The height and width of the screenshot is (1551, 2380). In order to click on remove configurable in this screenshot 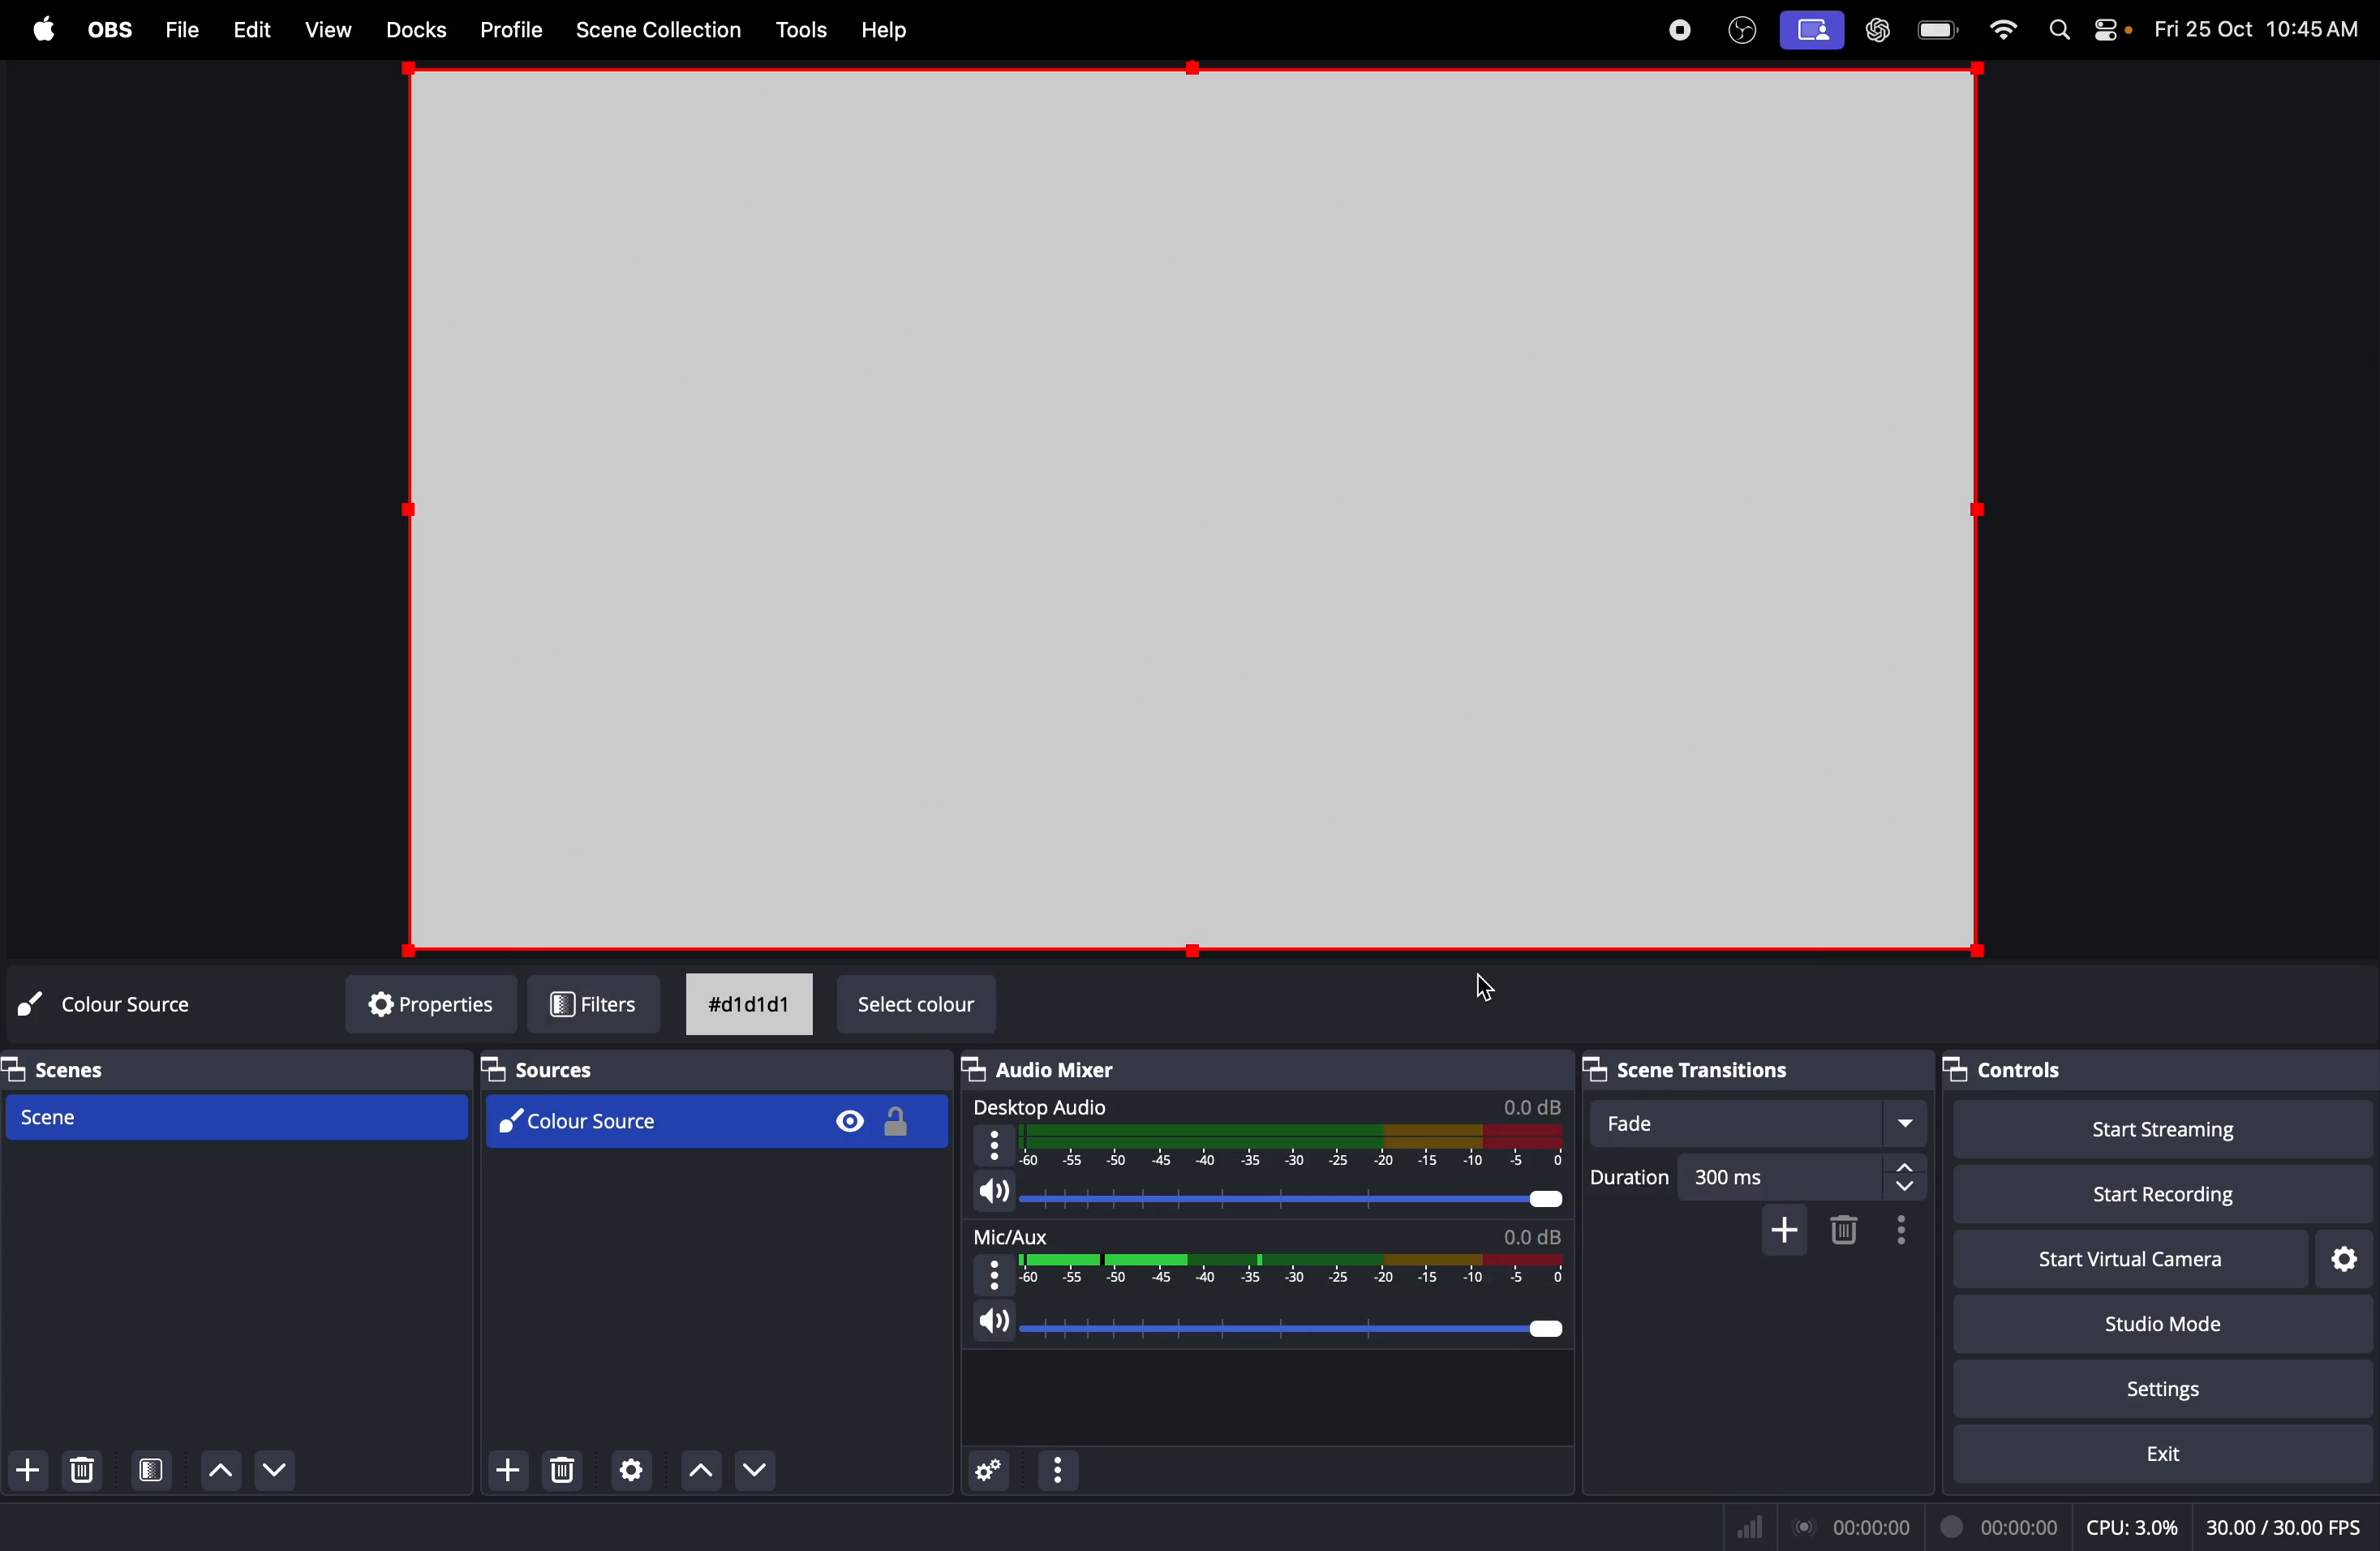, I will do `click(1847, 1230)`.